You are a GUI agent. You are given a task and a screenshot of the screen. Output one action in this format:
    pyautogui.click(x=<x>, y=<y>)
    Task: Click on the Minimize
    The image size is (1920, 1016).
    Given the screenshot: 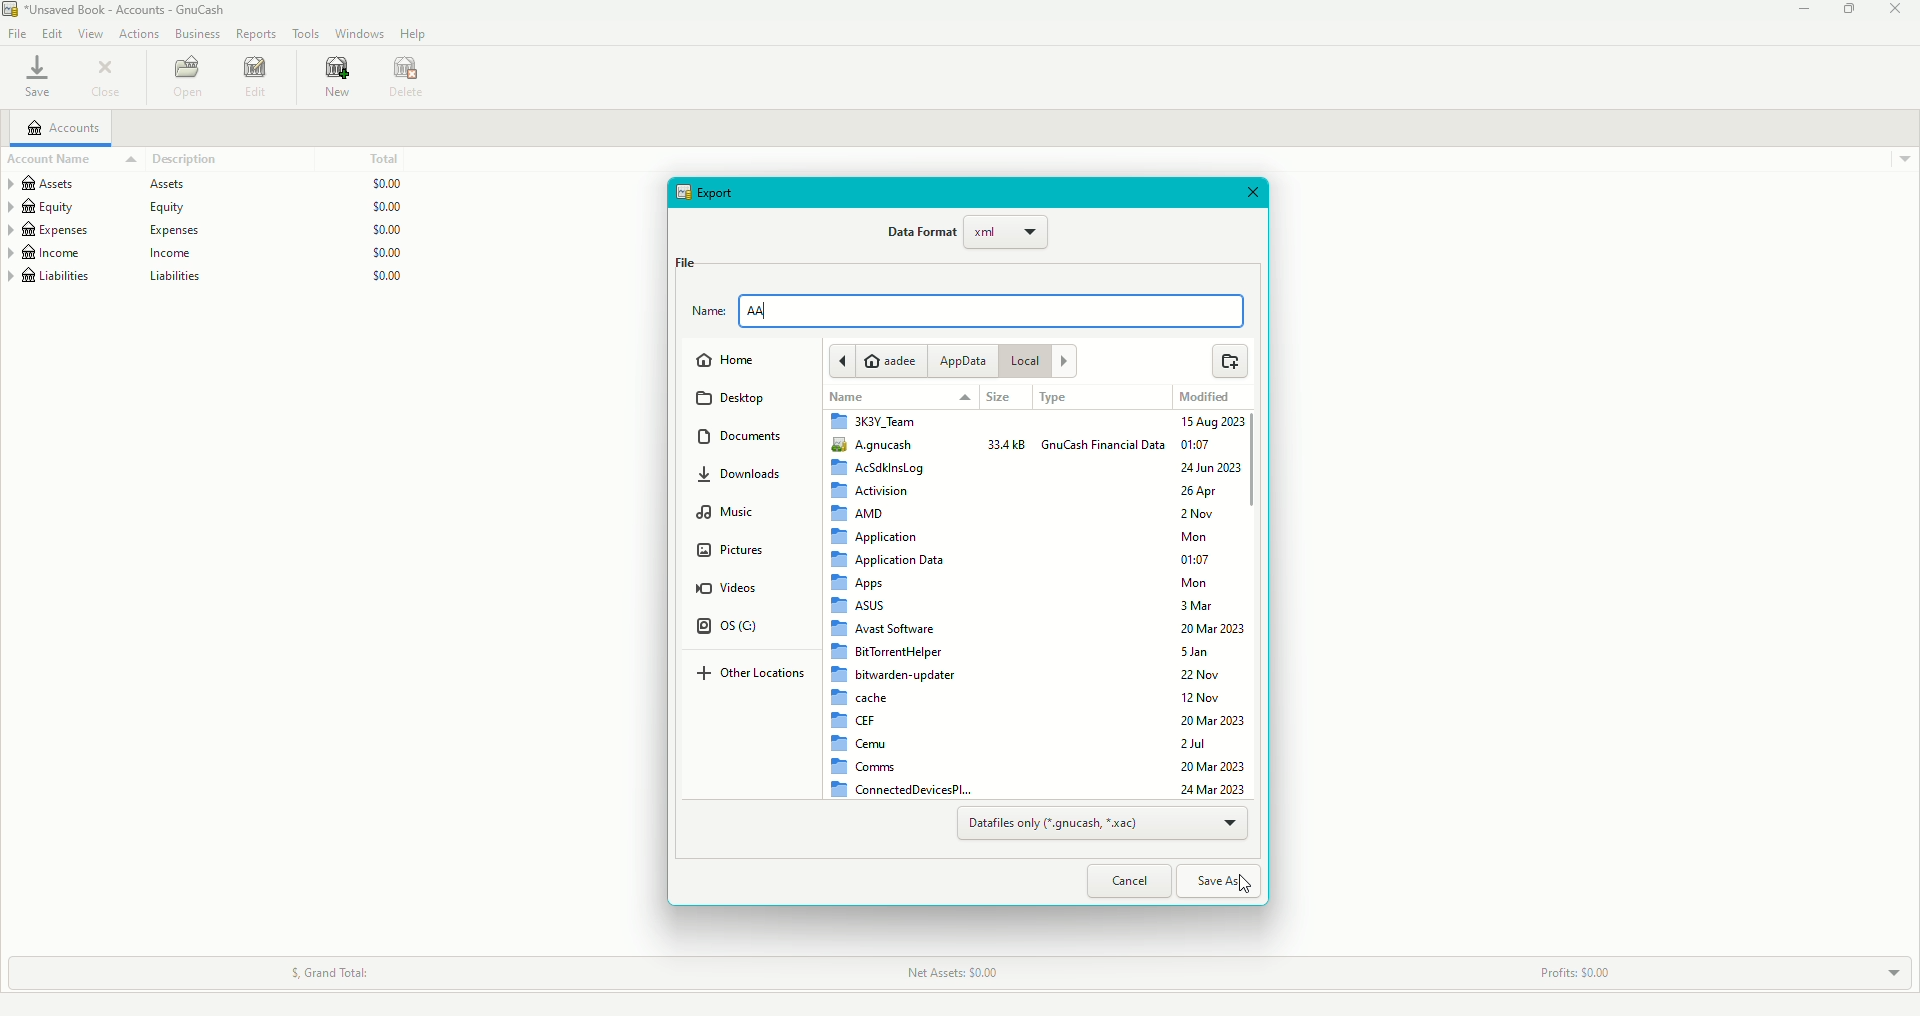 What is the action you would take?
    pyautogui.click(x=1805, y=12)
    